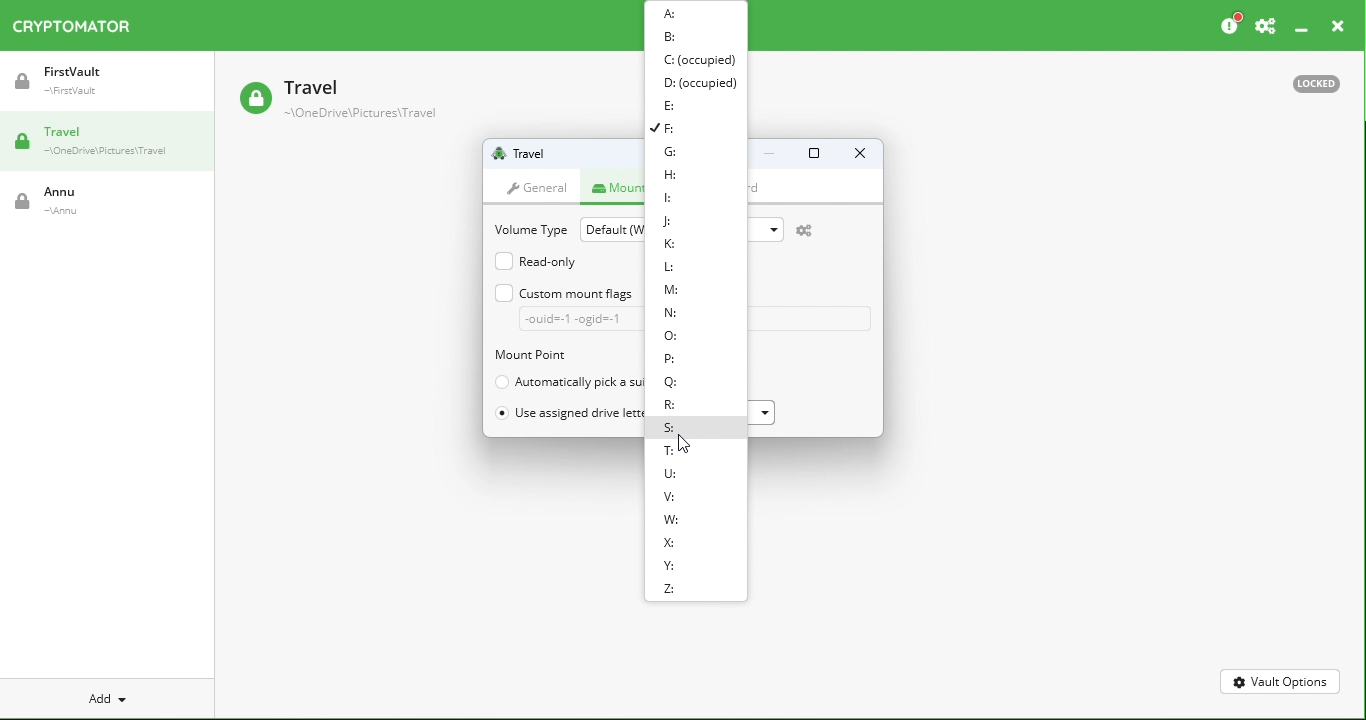  I want to click on General, so click(541, 185).